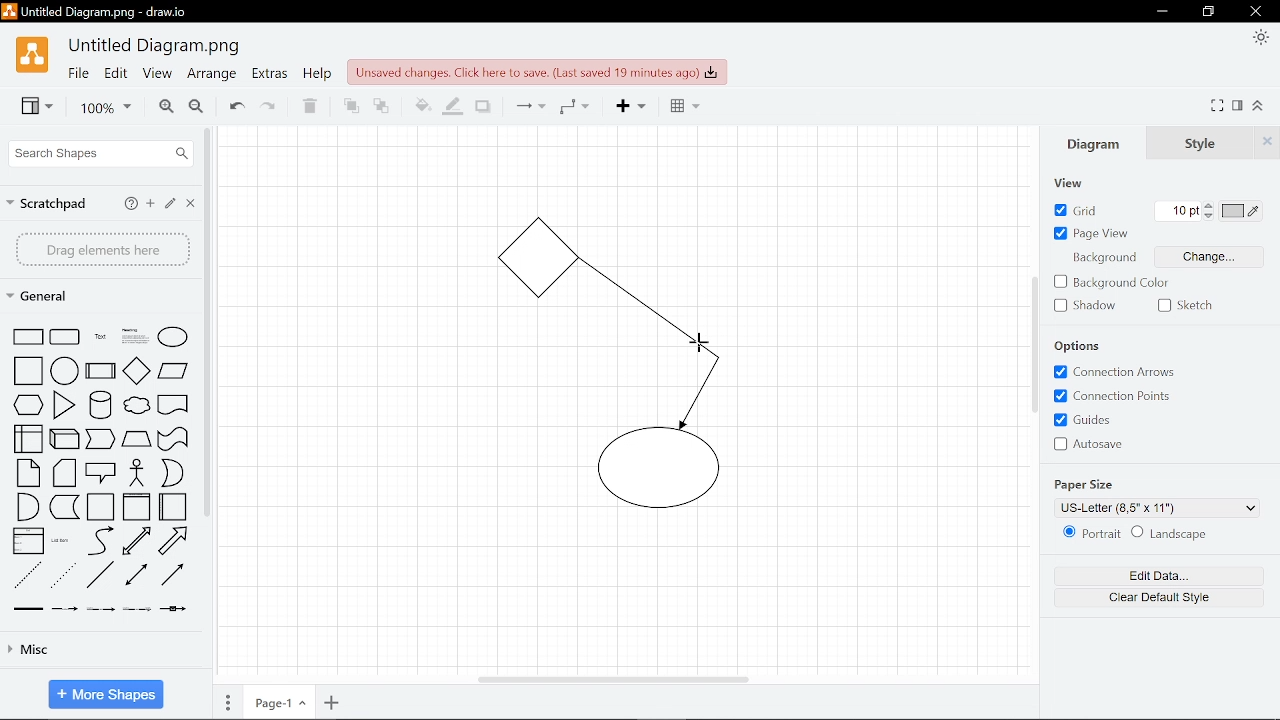  I want to click on Help, so click(130, 203).